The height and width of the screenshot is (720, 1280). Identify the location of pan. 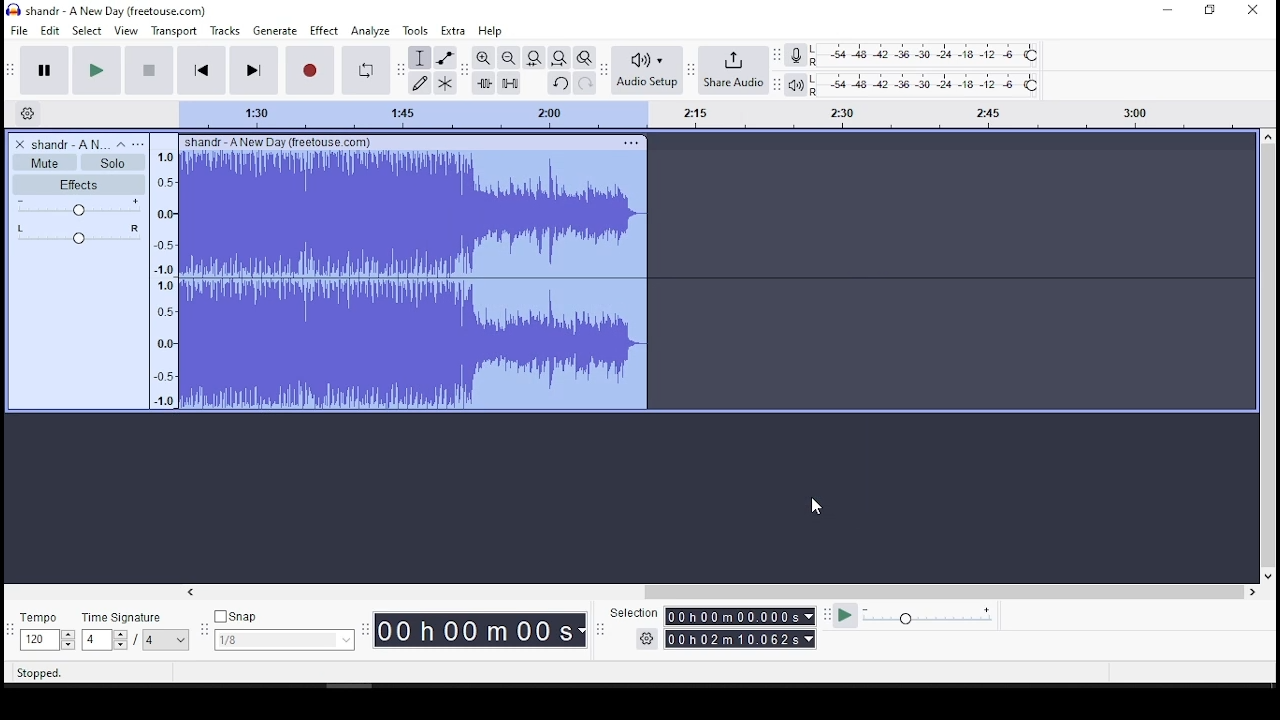
(78, 234).